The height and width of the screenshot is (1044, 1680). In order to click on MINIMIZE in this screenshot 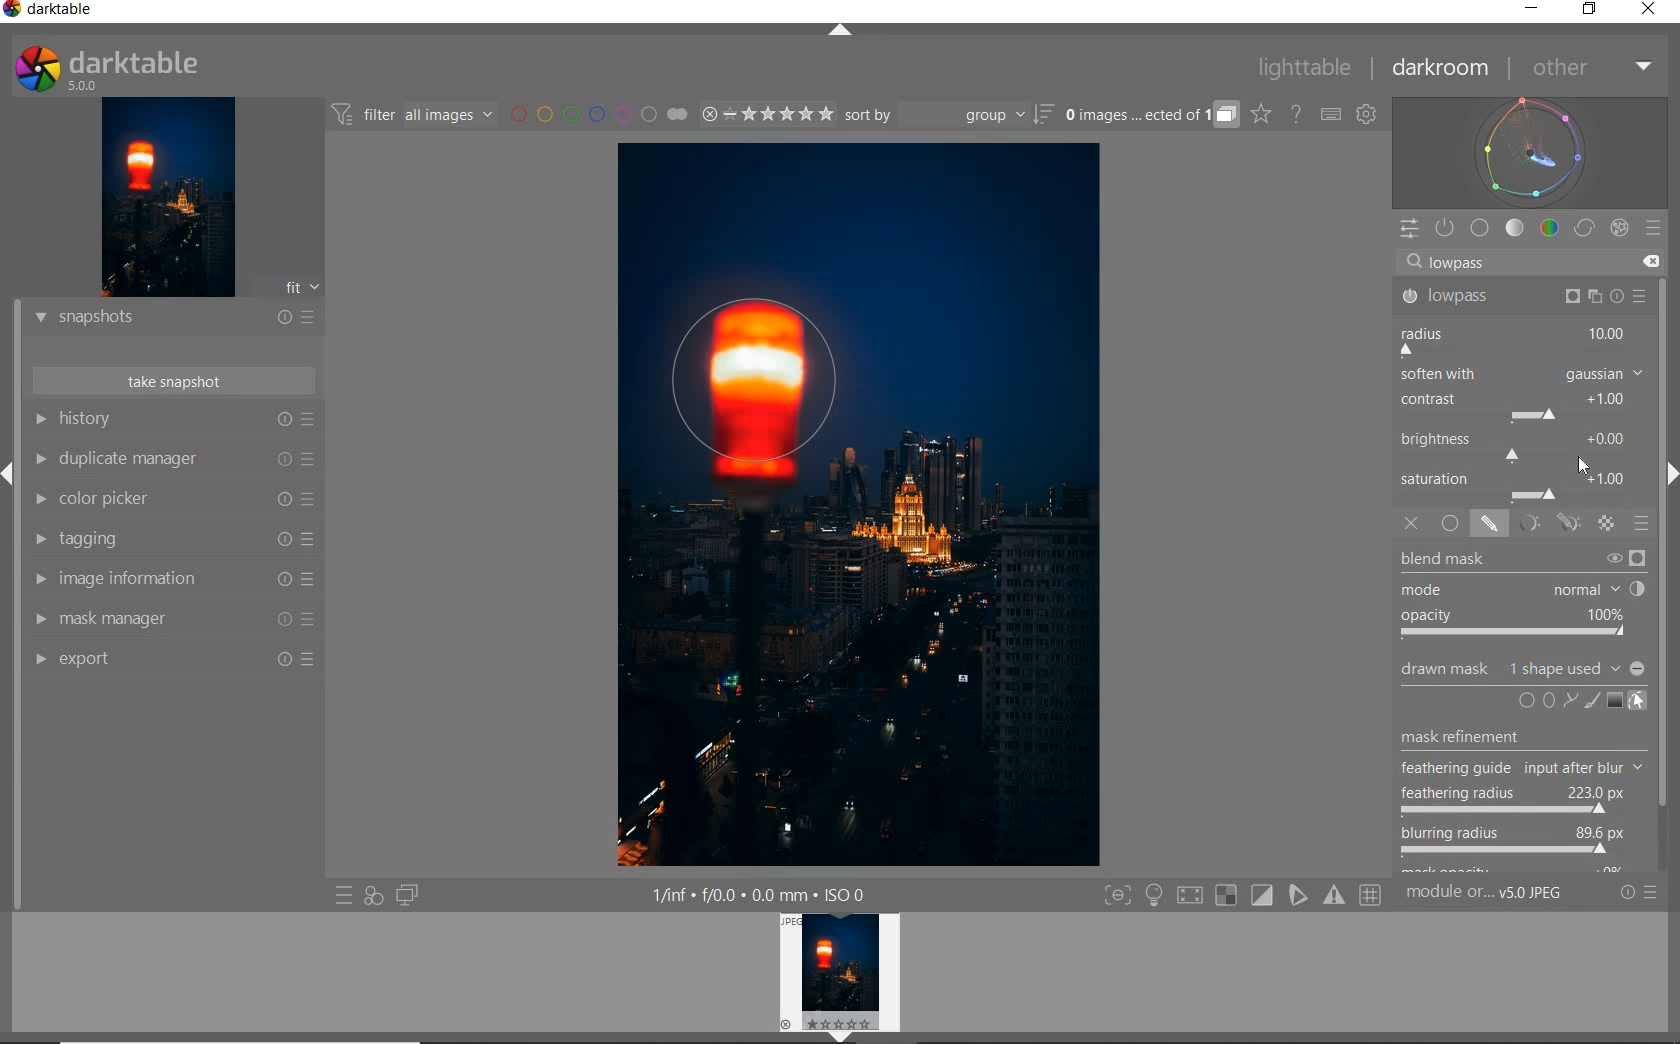, I will do `click(1529, 10)`.